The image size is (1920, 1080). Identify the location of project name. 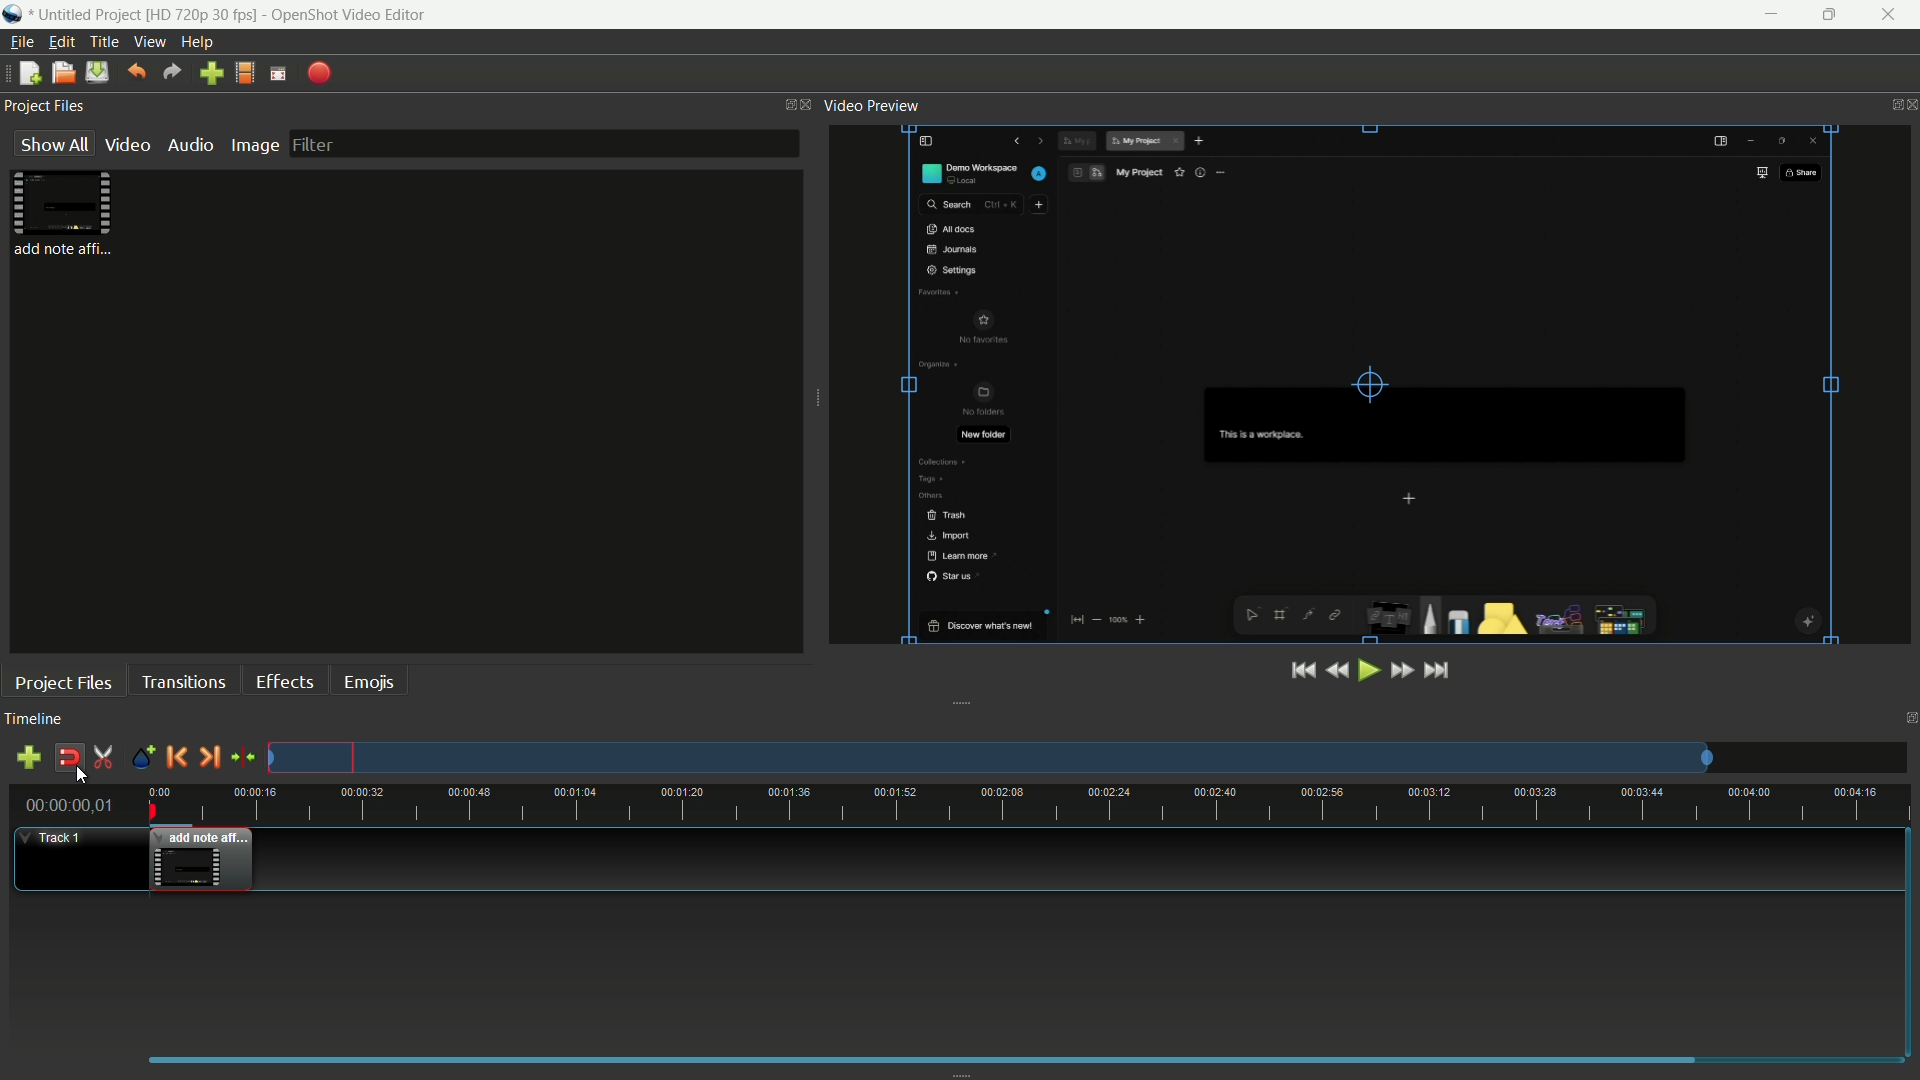
(146, 15).